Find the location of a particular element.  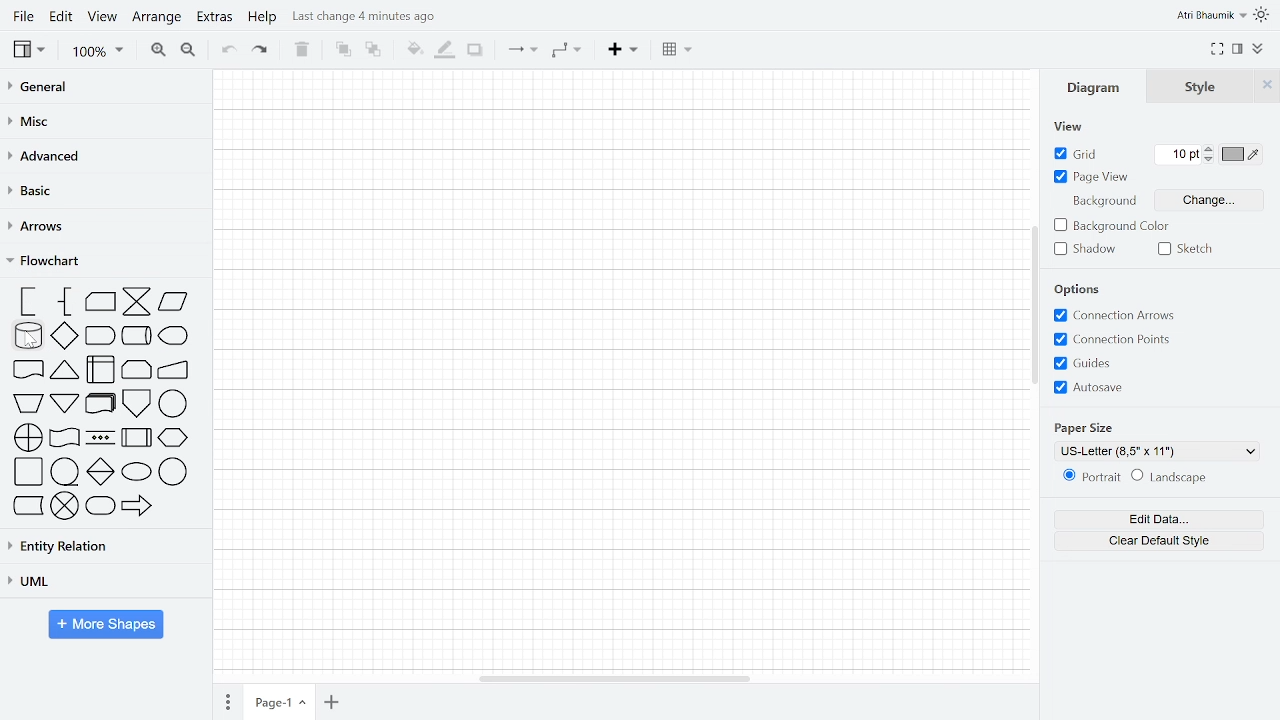

database is located at coordinates (27, 336).